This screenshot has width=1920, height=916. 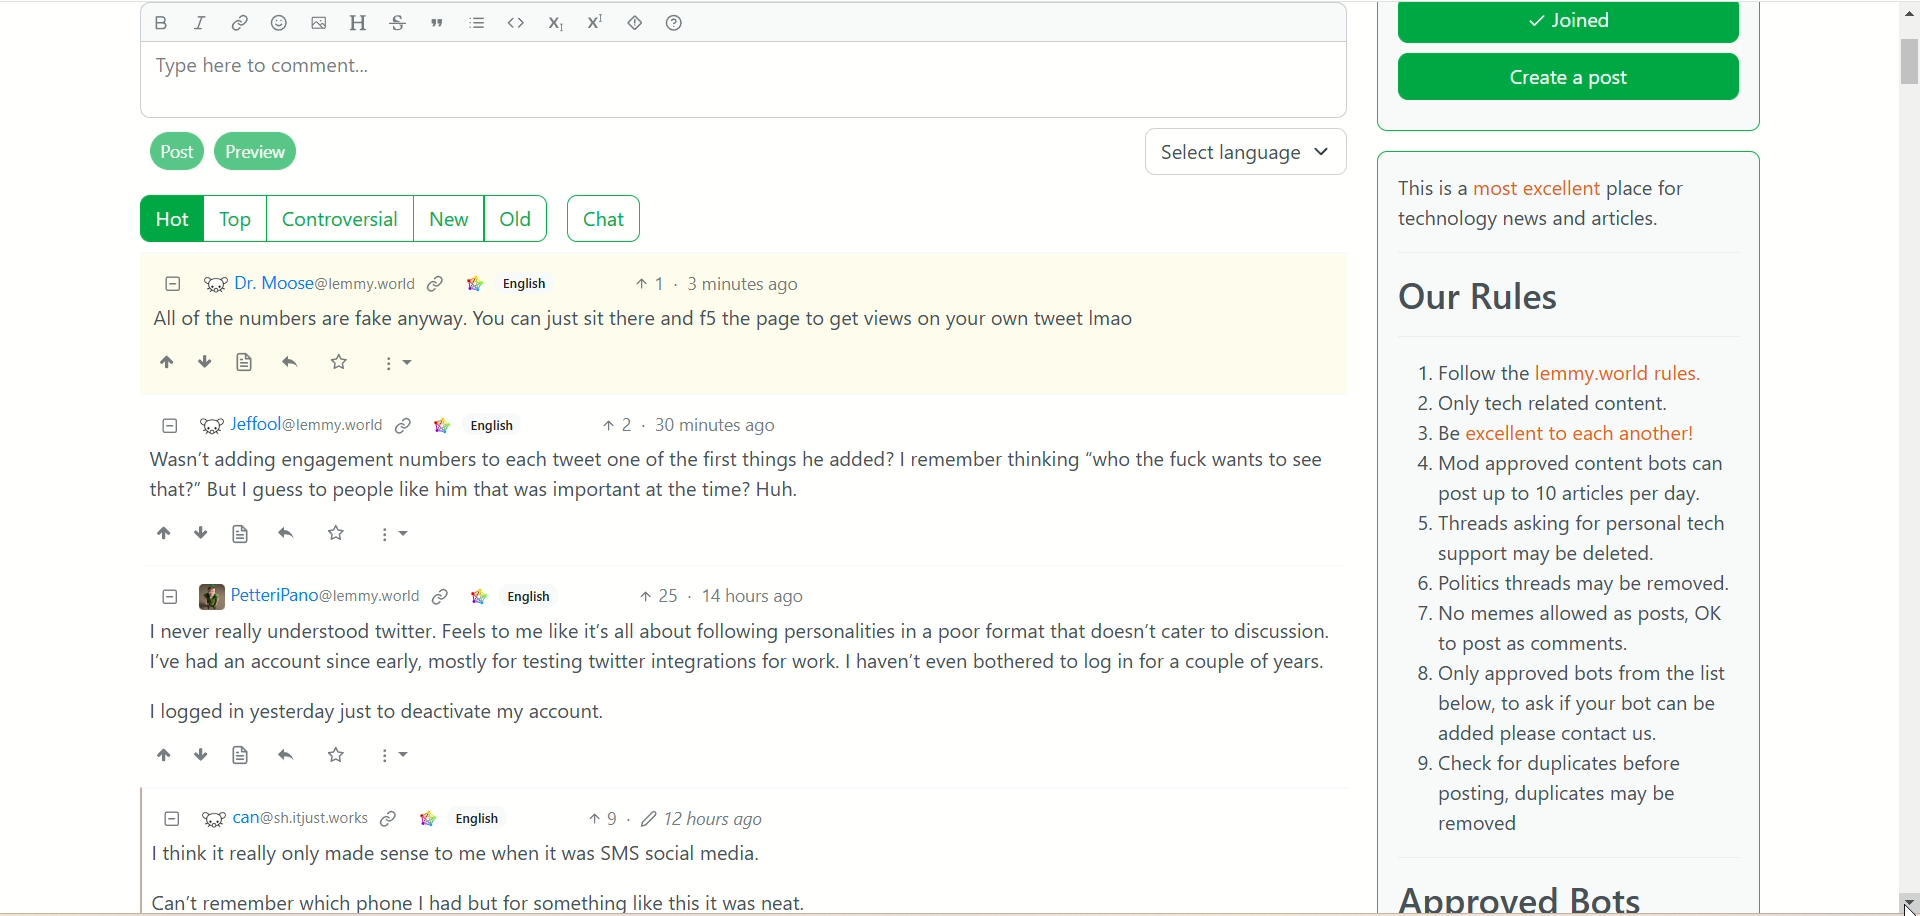 What do you see at coordinates (394, 24) in the screenshot?
I see `strikethrough` at bounding box center [394, 24].